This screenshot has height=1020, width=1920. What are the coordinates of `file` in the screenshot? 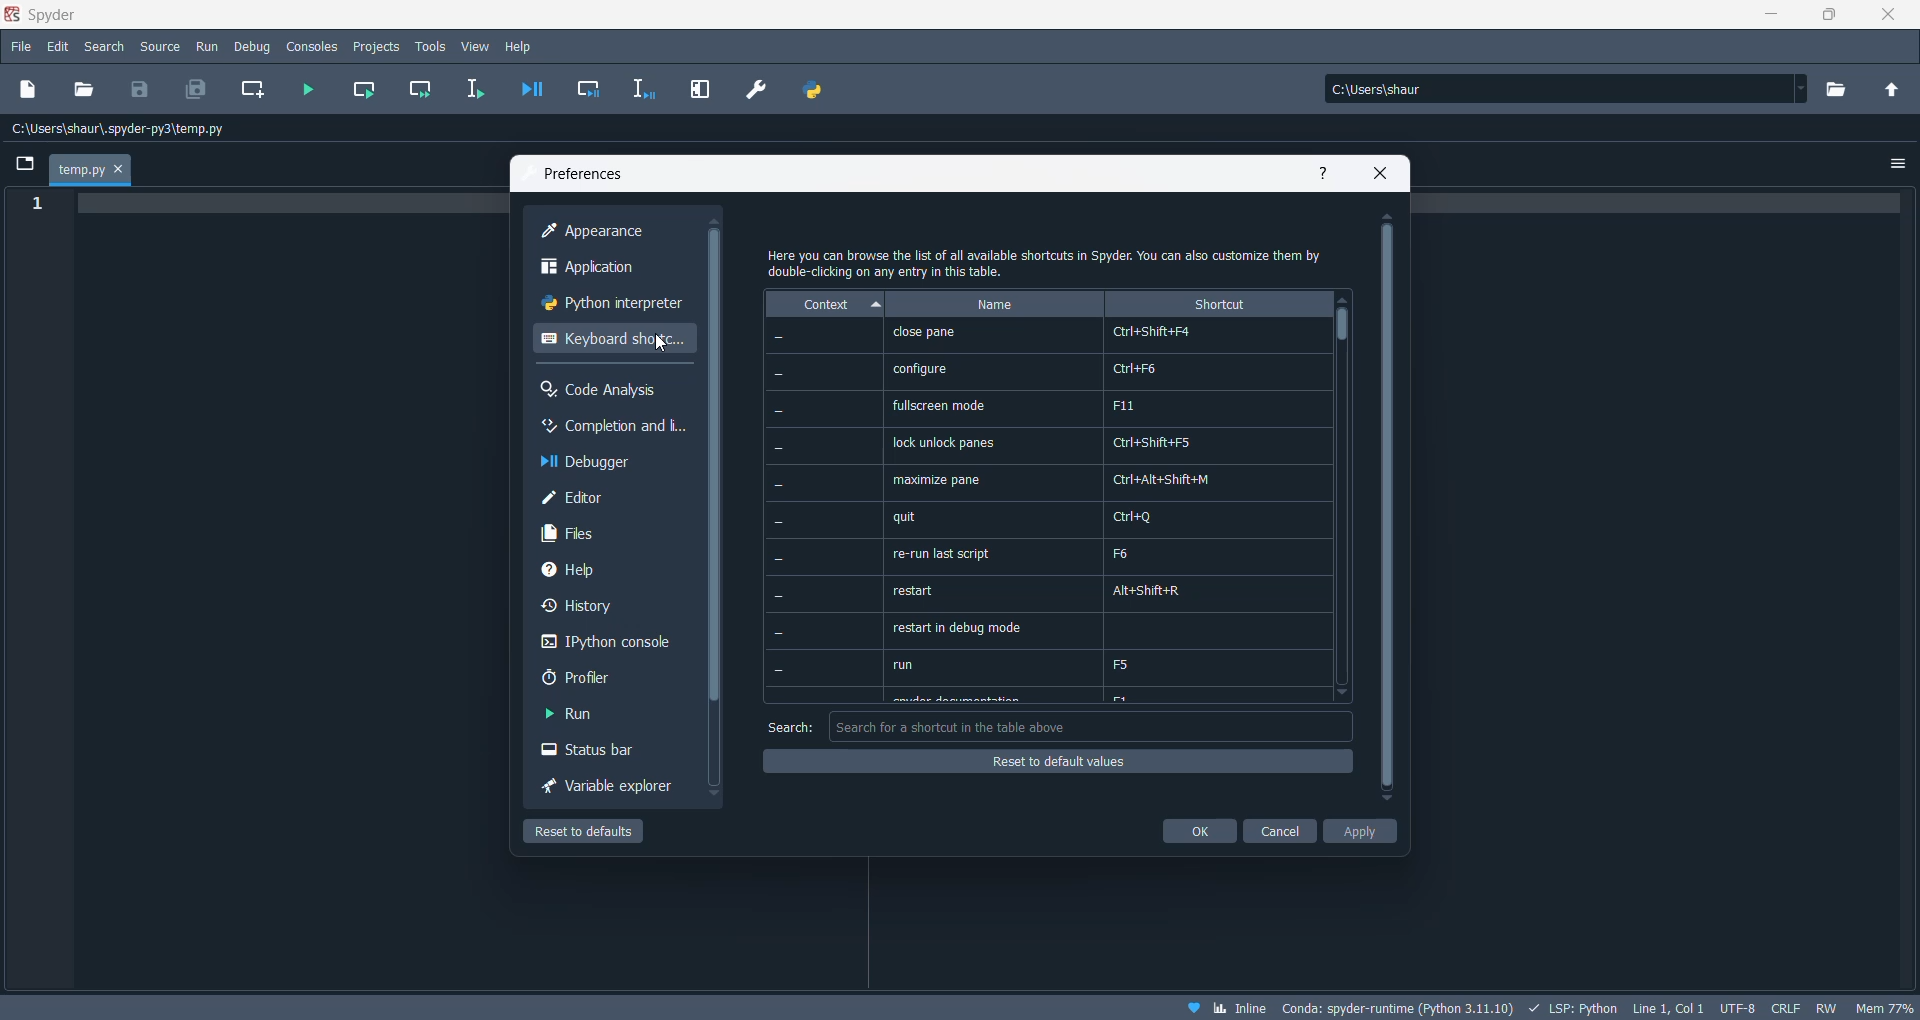 It's located at (20, 45).